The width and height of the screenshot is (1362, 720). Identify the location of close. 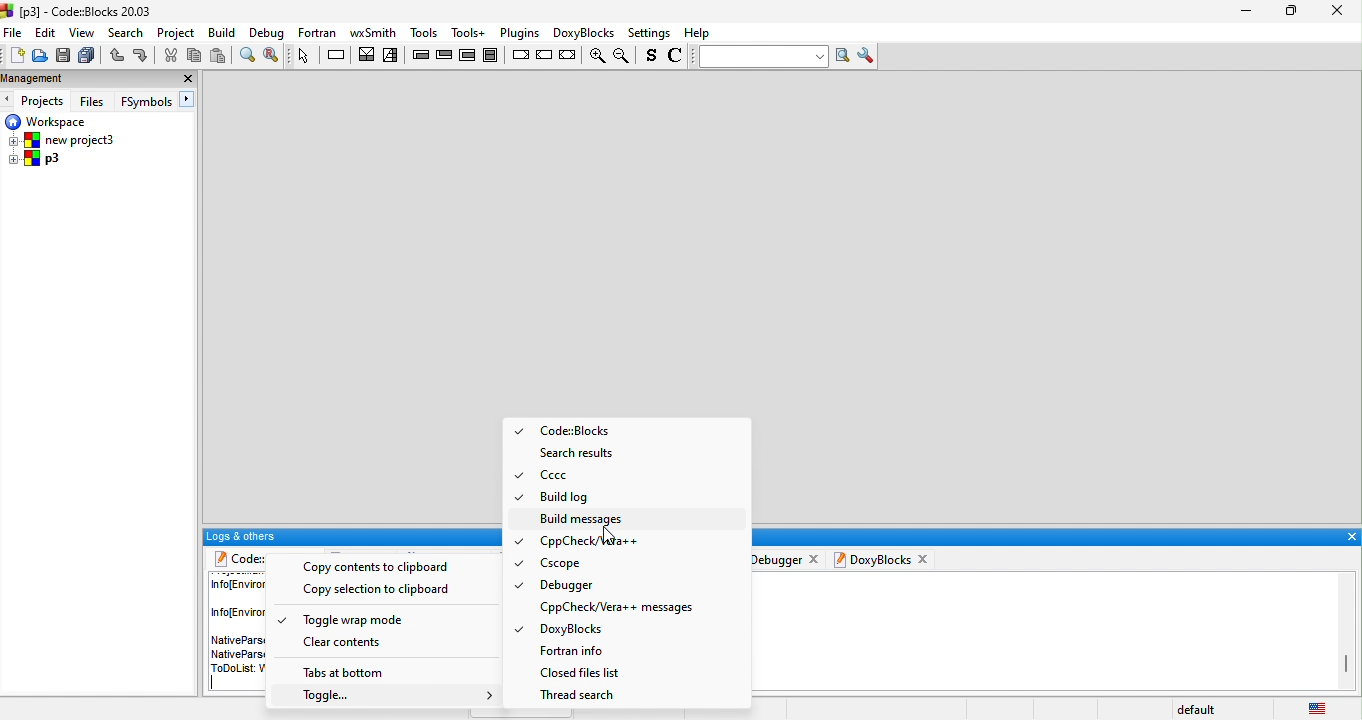
(815, 557).